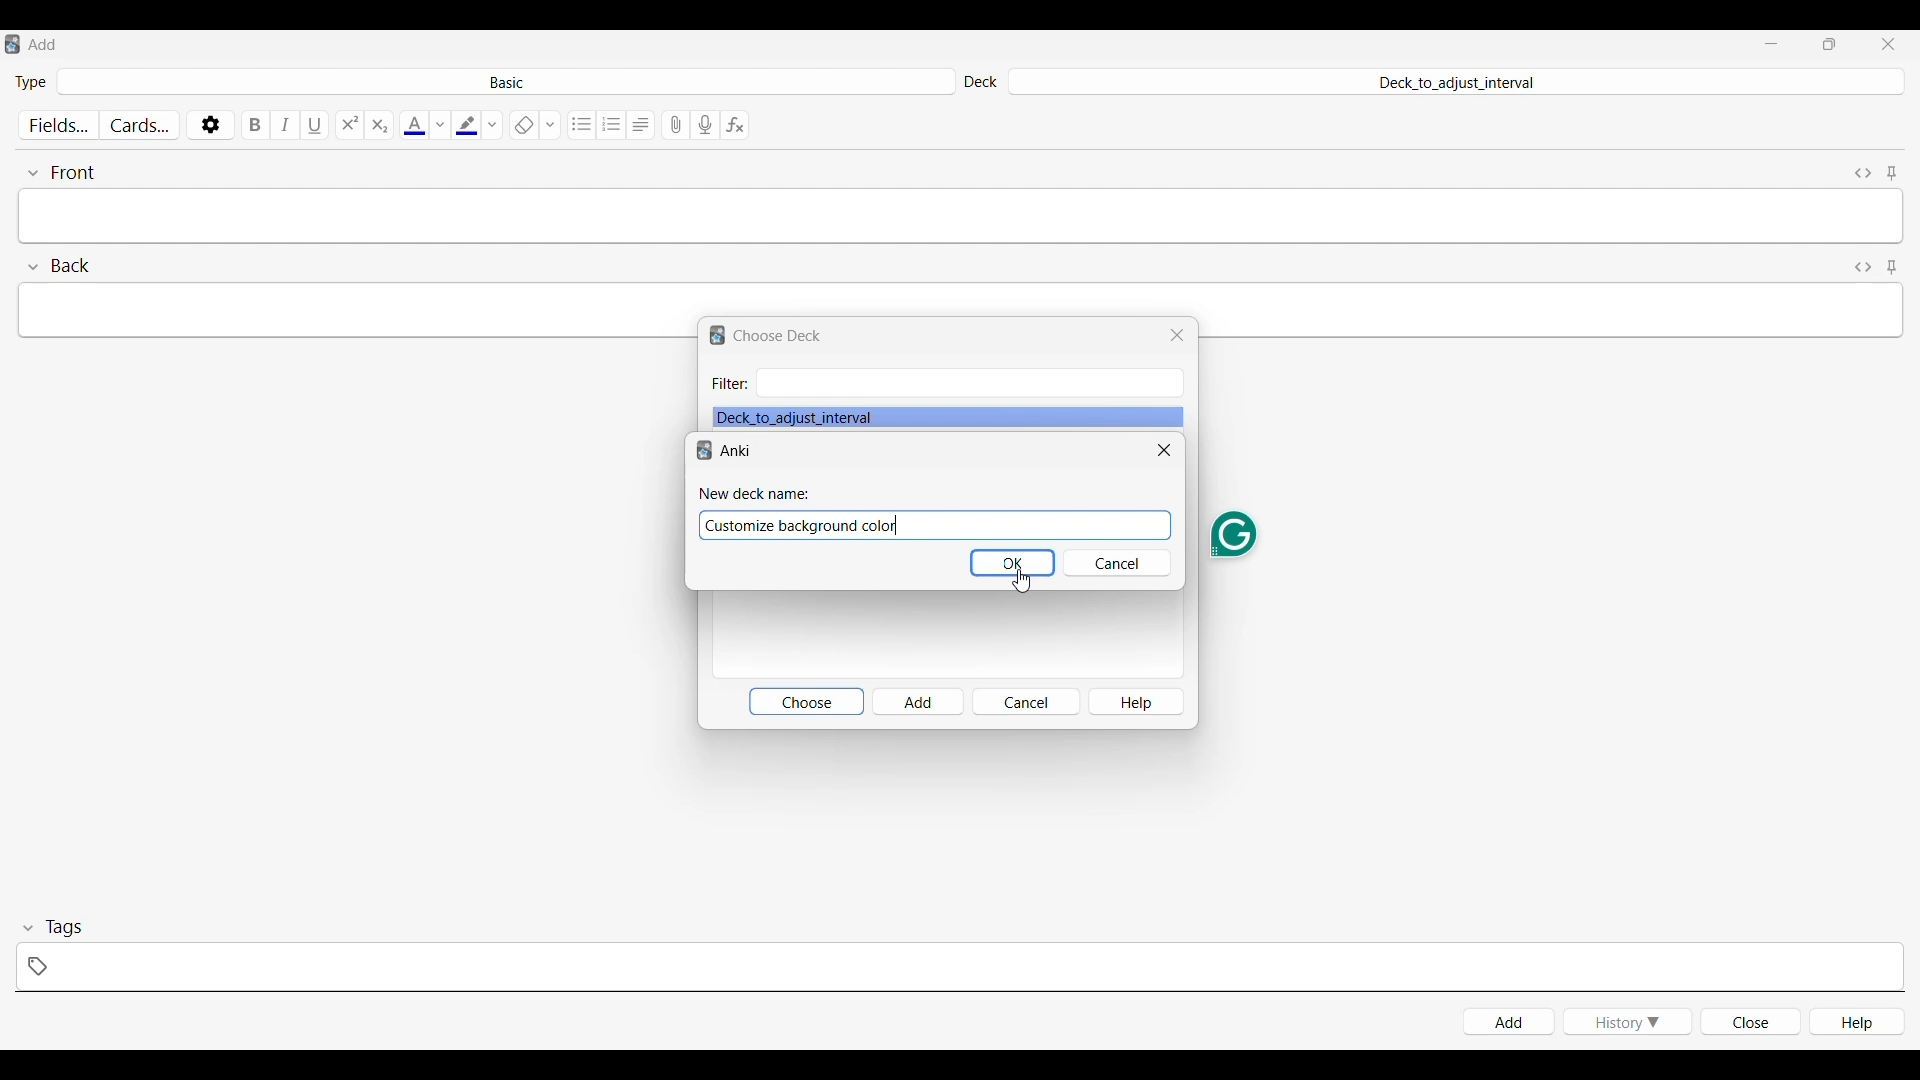 This screenshot has width=1920, height=1080. I want to click on , so click(1509, 1023).